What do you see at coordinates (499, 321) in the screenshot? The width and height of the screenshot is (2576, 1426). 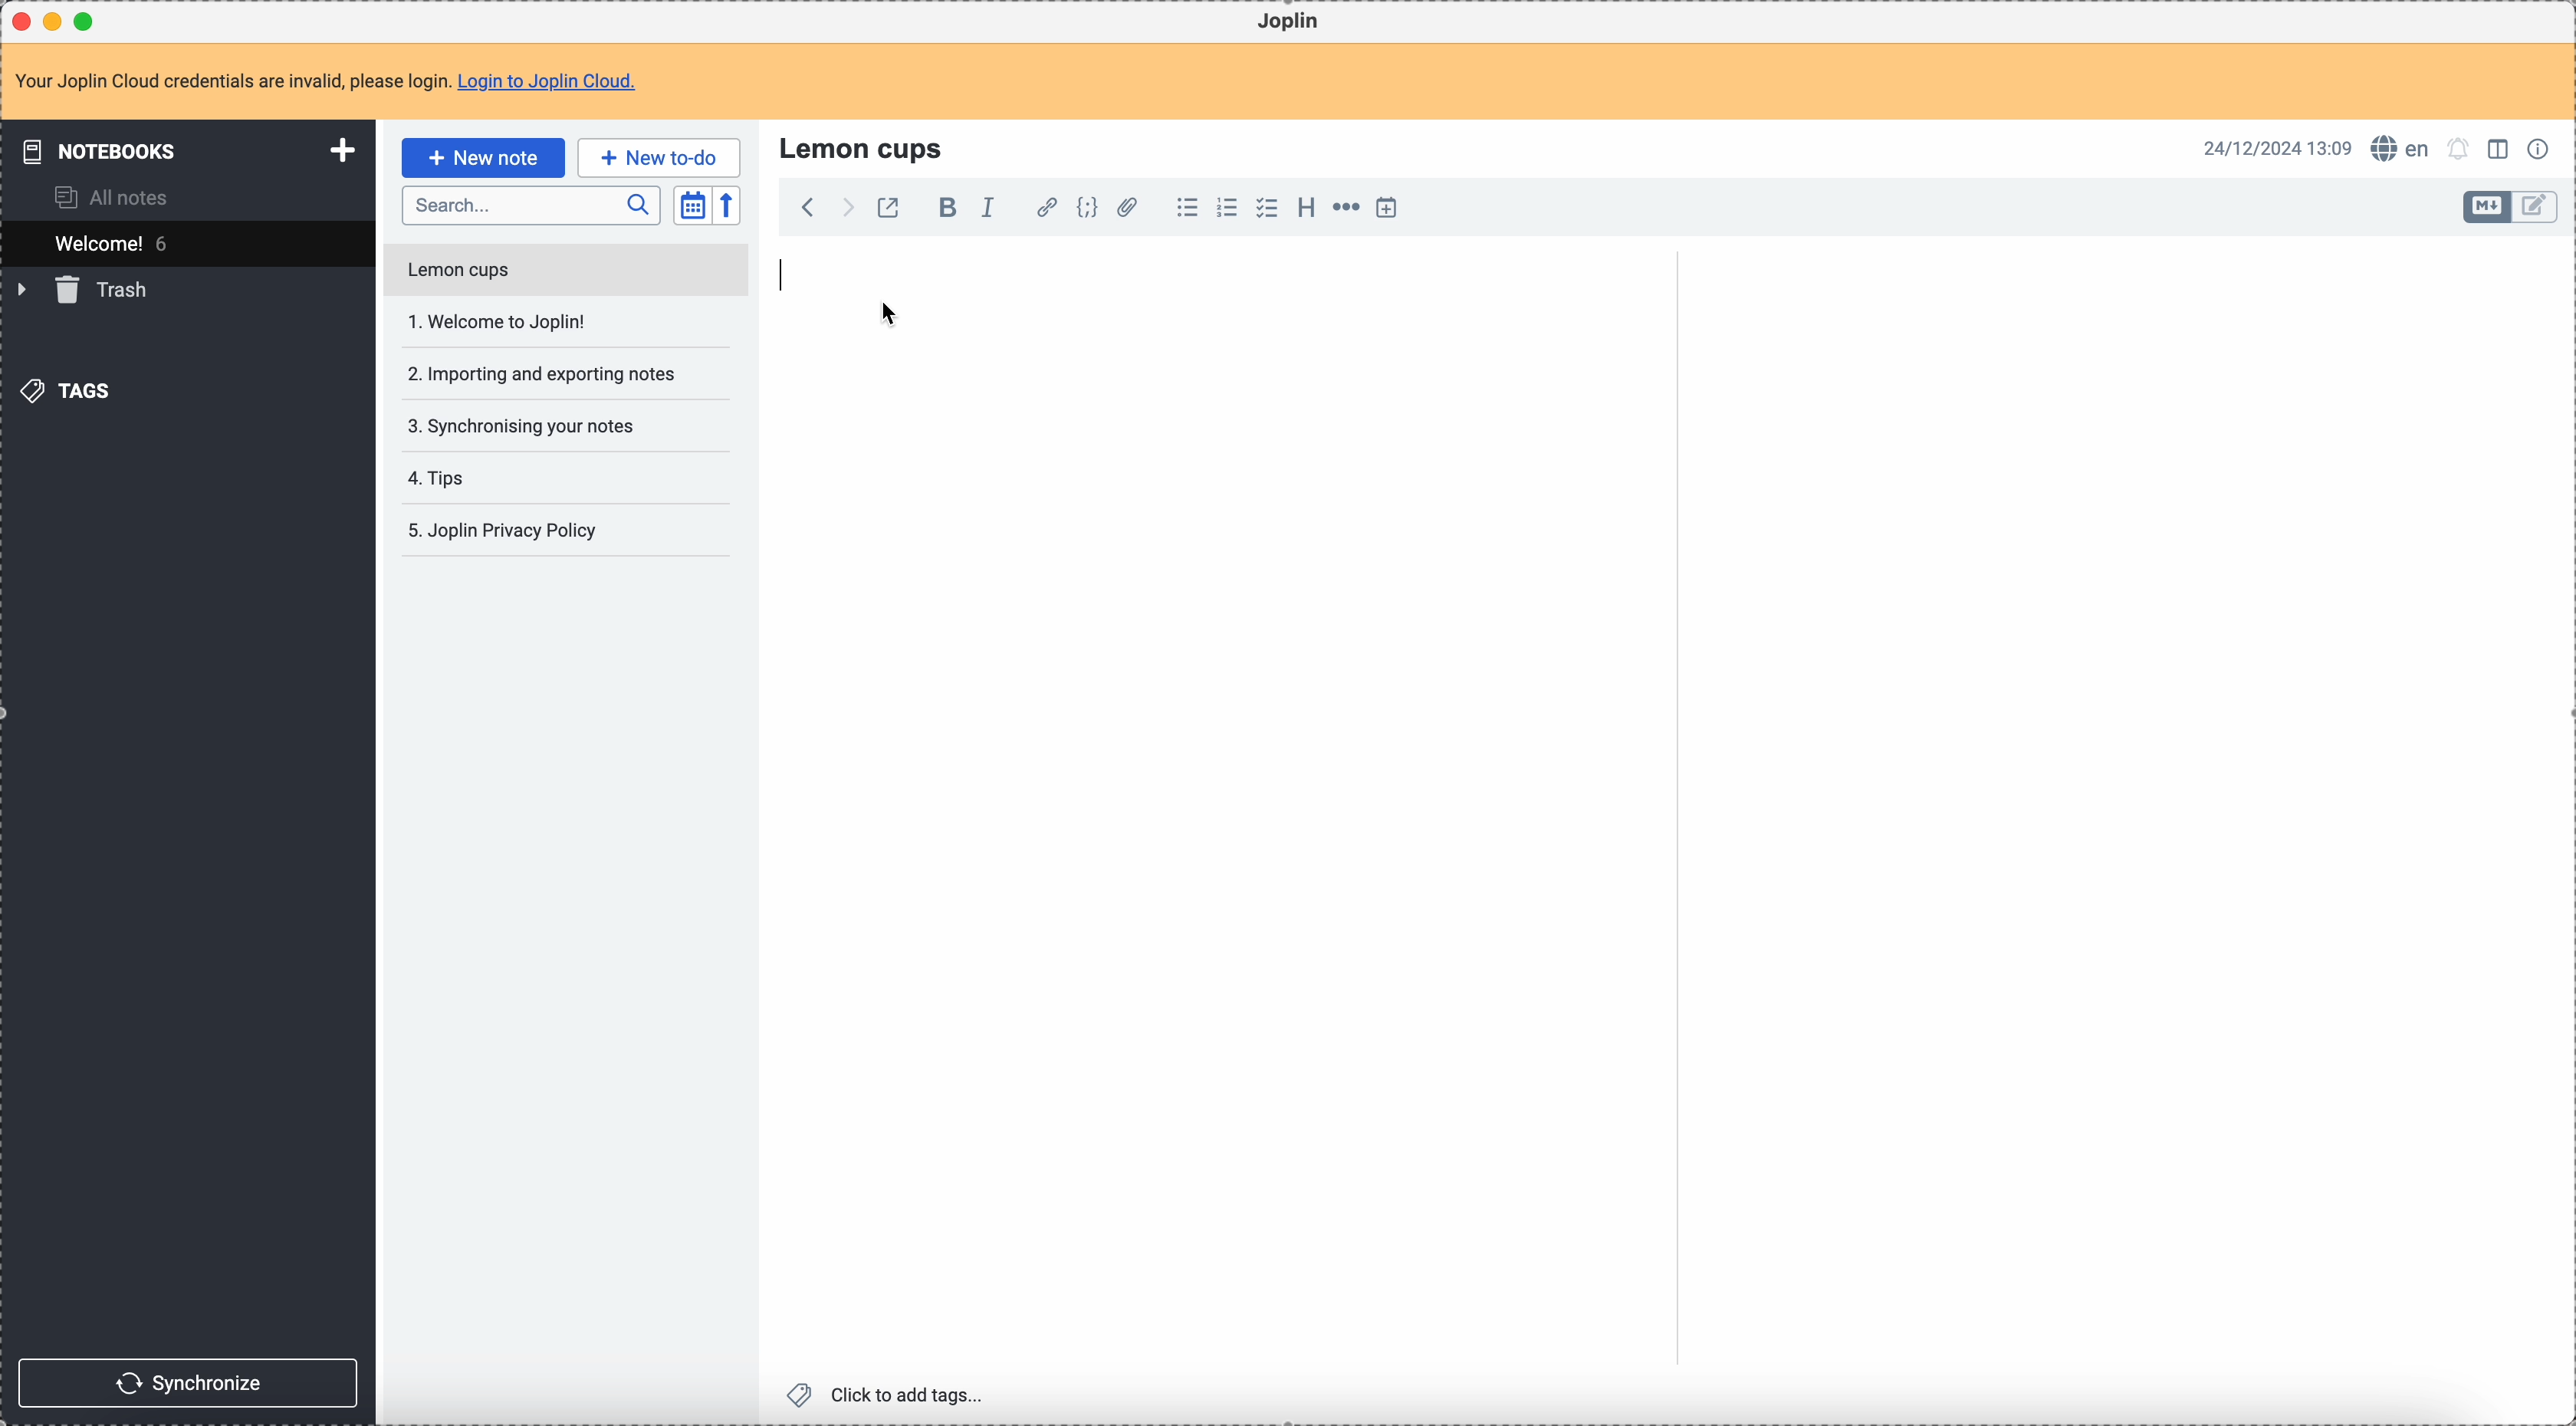 I see `welcome to Joplin!` at bounding box center [499, 321].